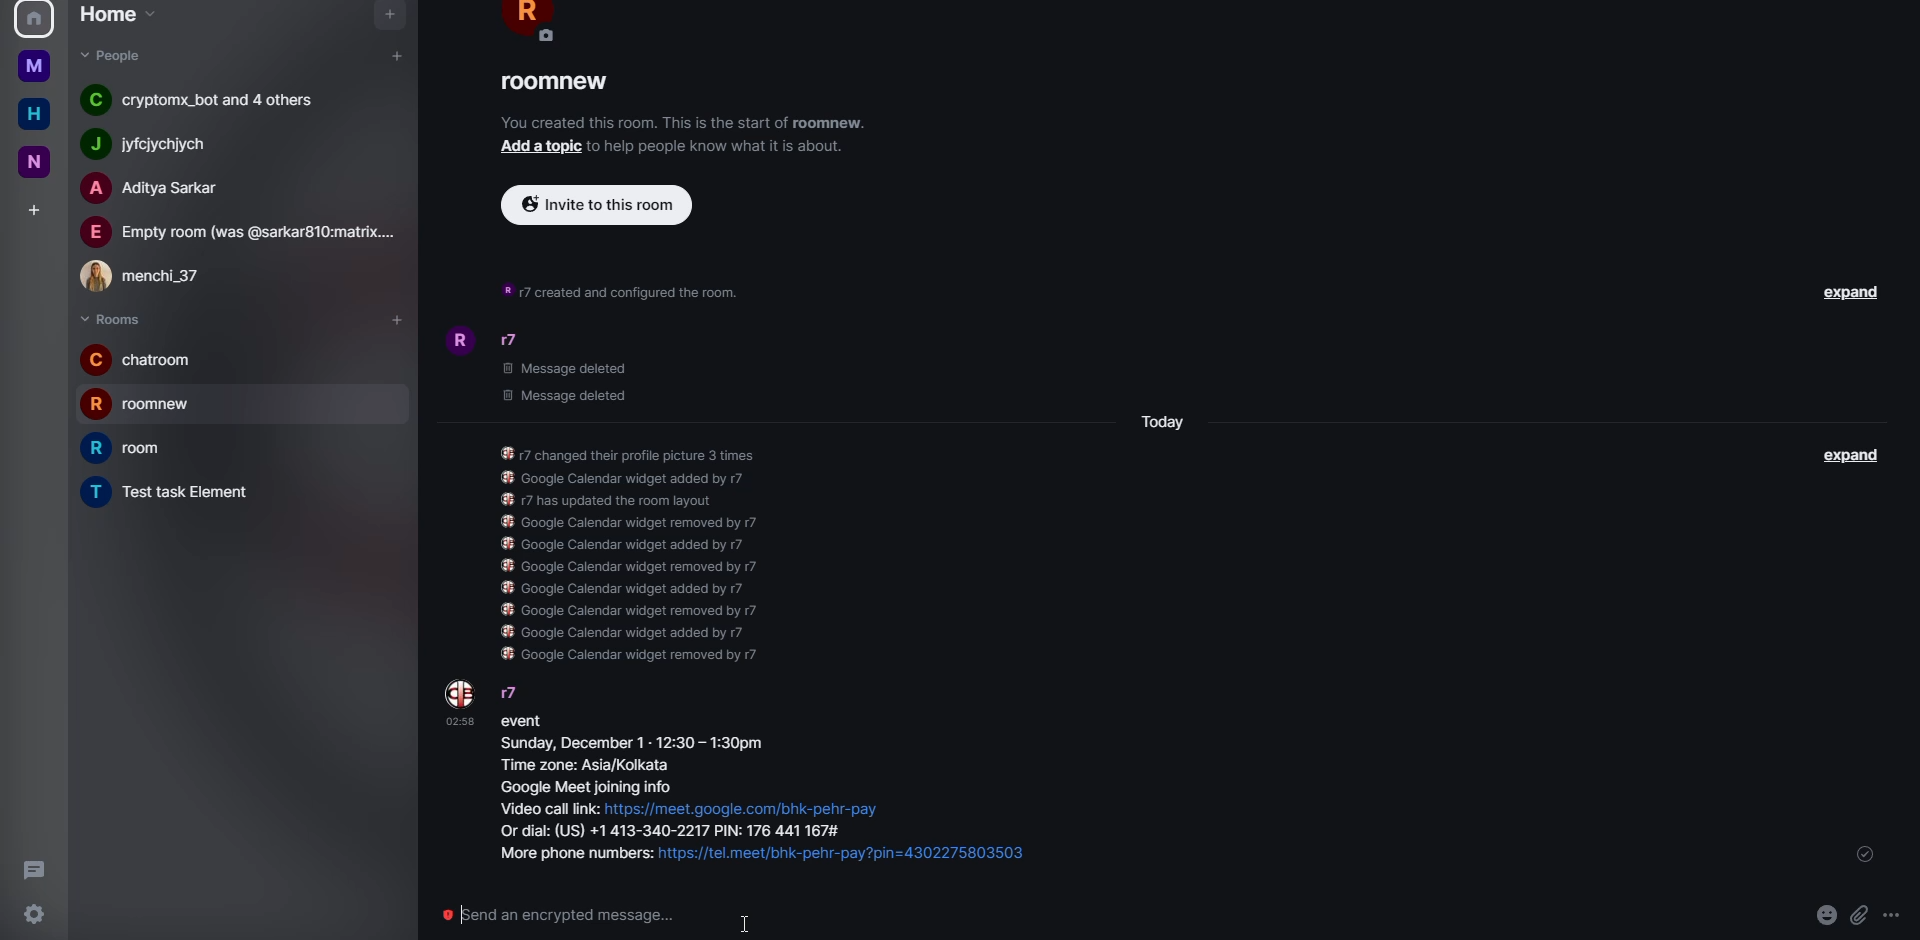 Image resolution: width=1920 pixels, height=940 pixels. What do you see at coordinates (580, 379) in the screenshot?
I see `deleted` at bounding box center [580, 379].